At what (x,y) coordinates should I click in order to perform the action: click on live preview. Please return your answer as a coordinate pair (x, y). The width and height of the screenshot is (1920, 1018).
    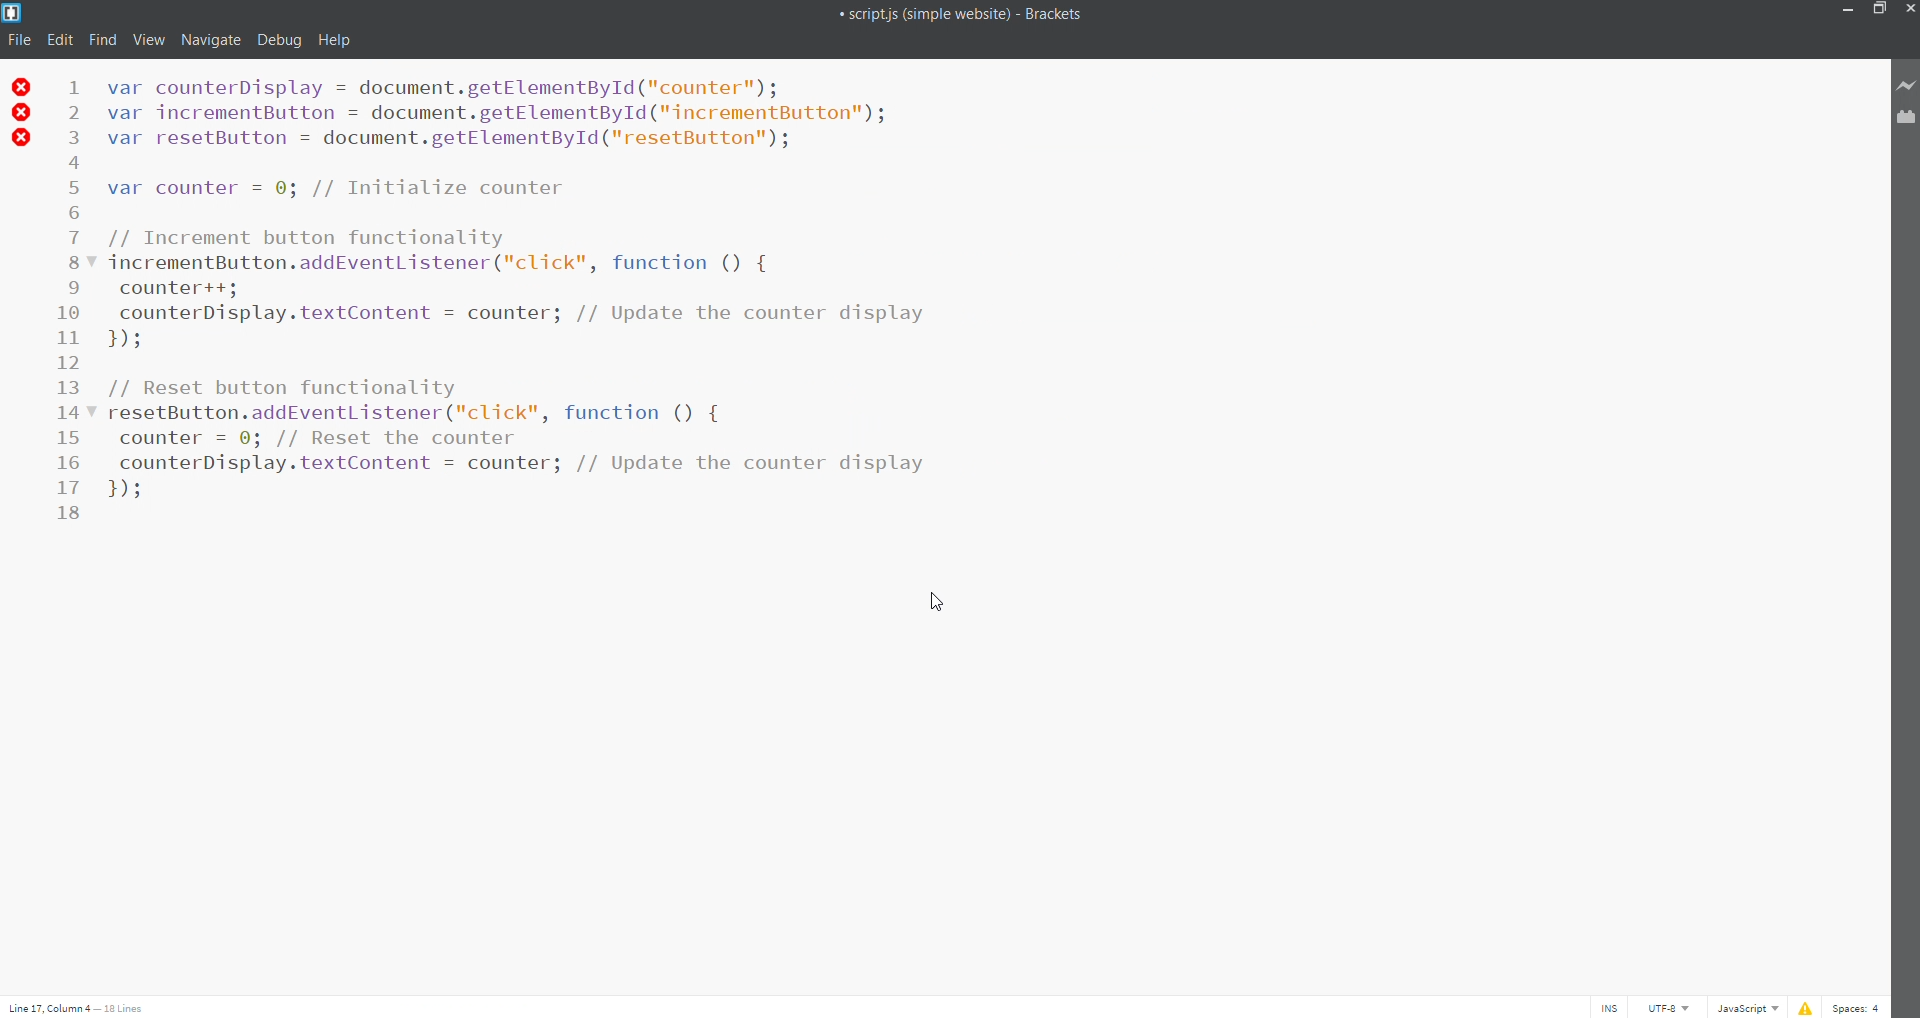
    Looking at the image, I should click on (1902, 82).